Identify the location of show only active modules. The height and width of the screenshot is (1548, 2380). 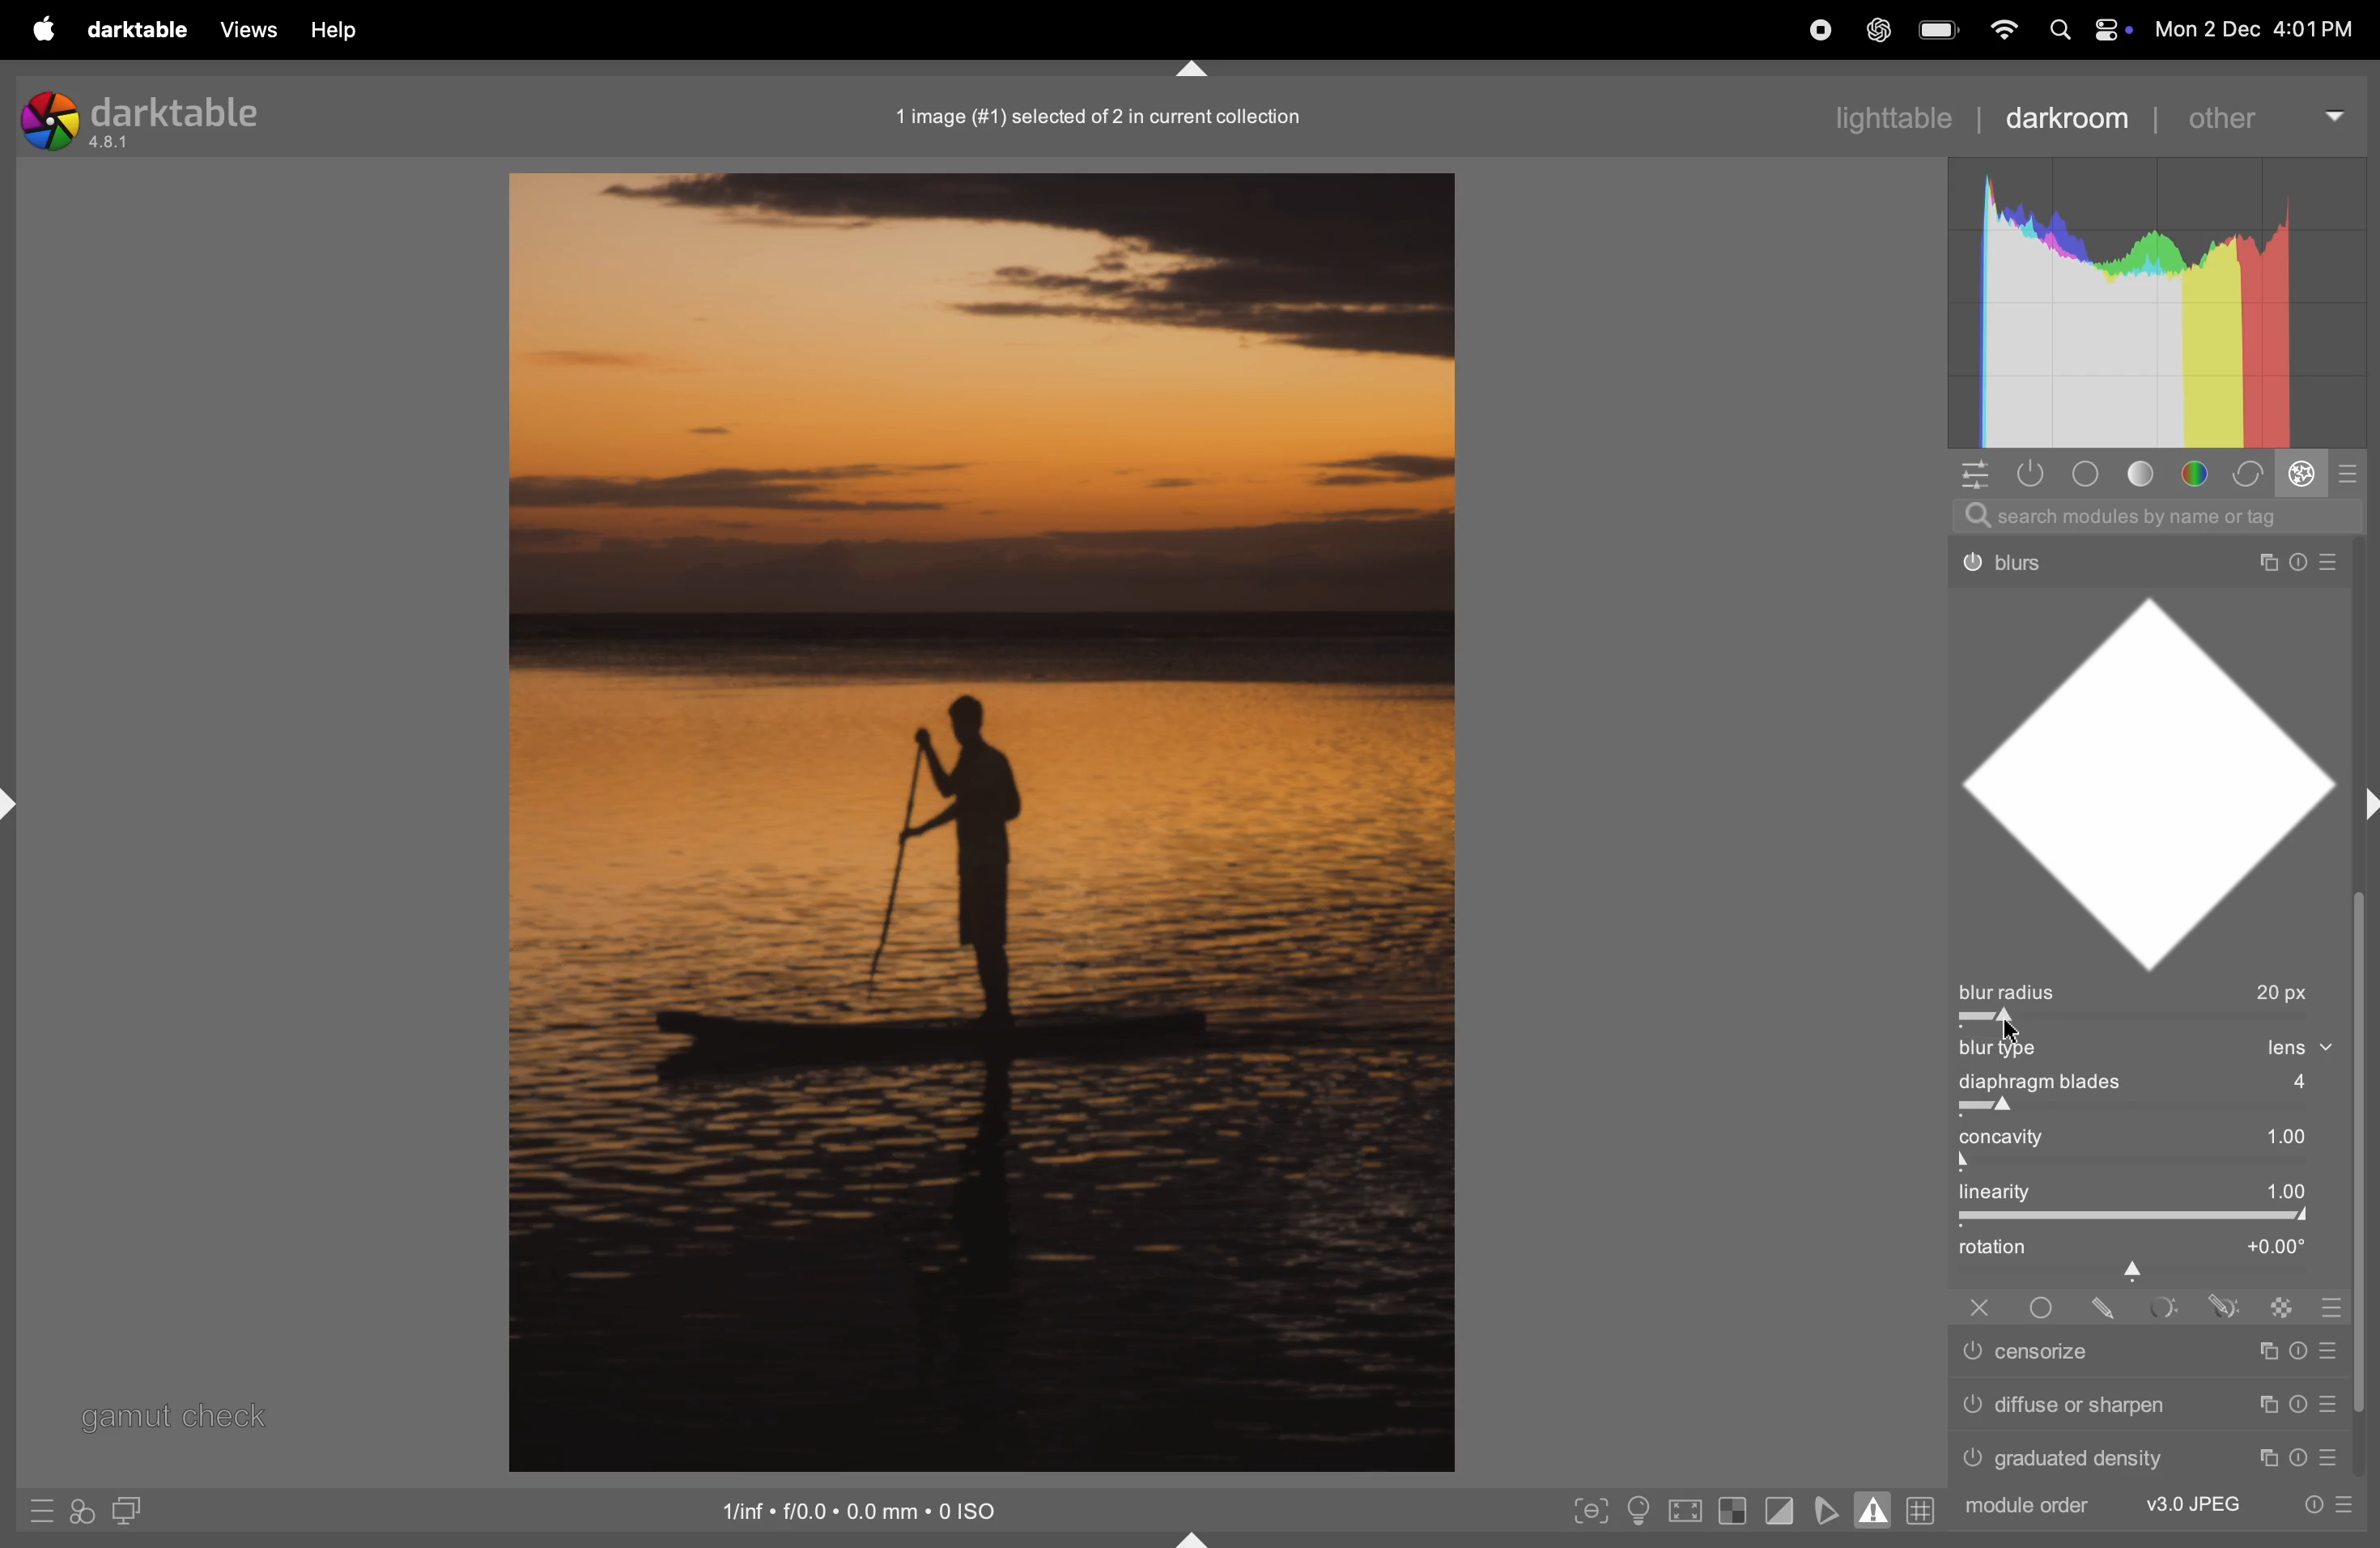
(2029, 473).